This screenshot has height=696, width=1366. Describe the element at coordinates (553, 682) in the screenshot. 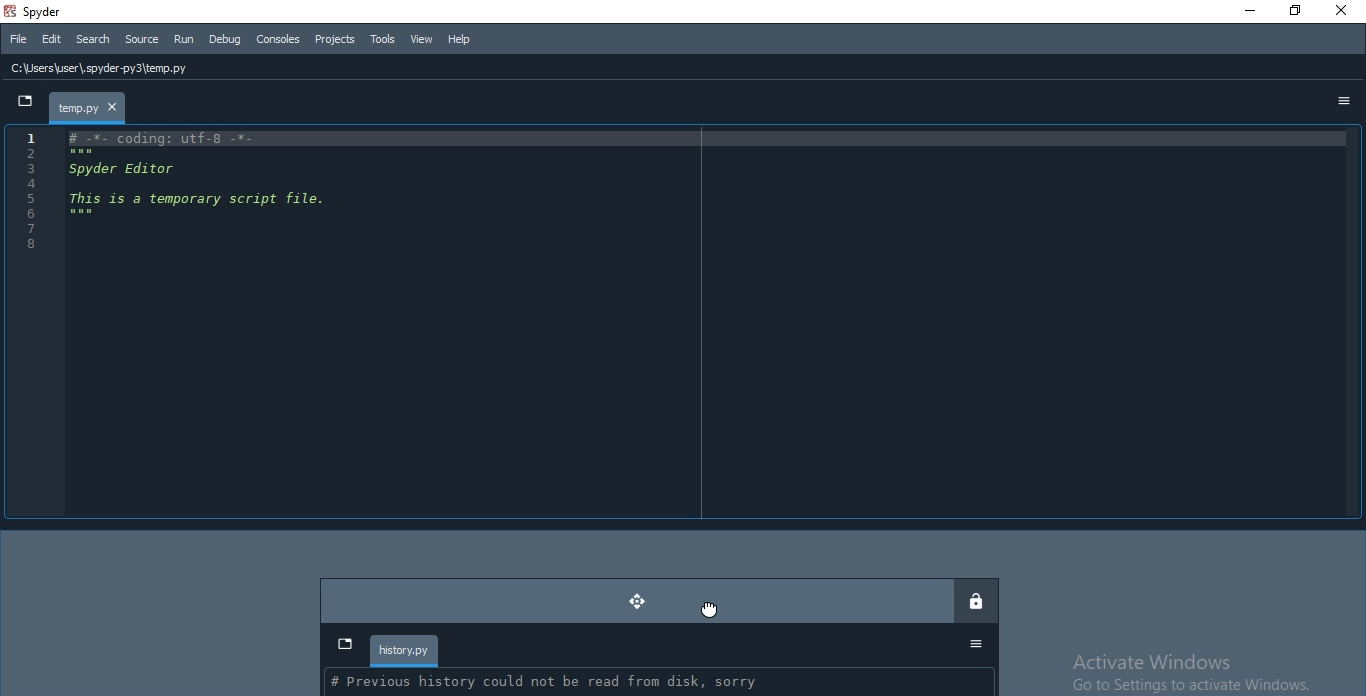

I see `| # Previoucs hictoarvy could not be read from dick <arrv` at that location.